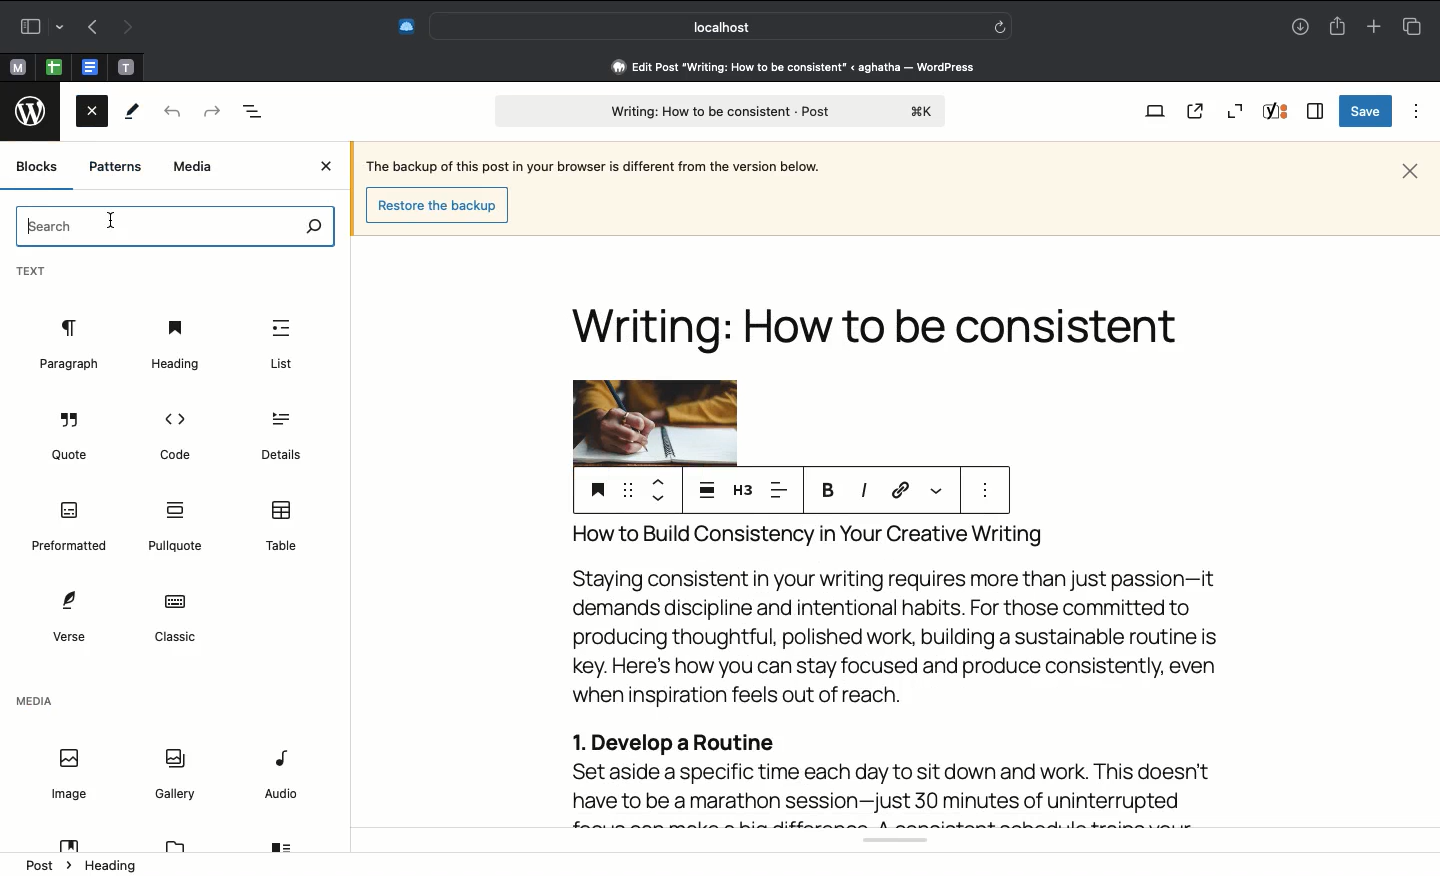 This screenshot has height=876, width=1440. What do you see at coordinates (883, 310) in the screenshot?
I see `Headline` at bounding box center [883, 310].